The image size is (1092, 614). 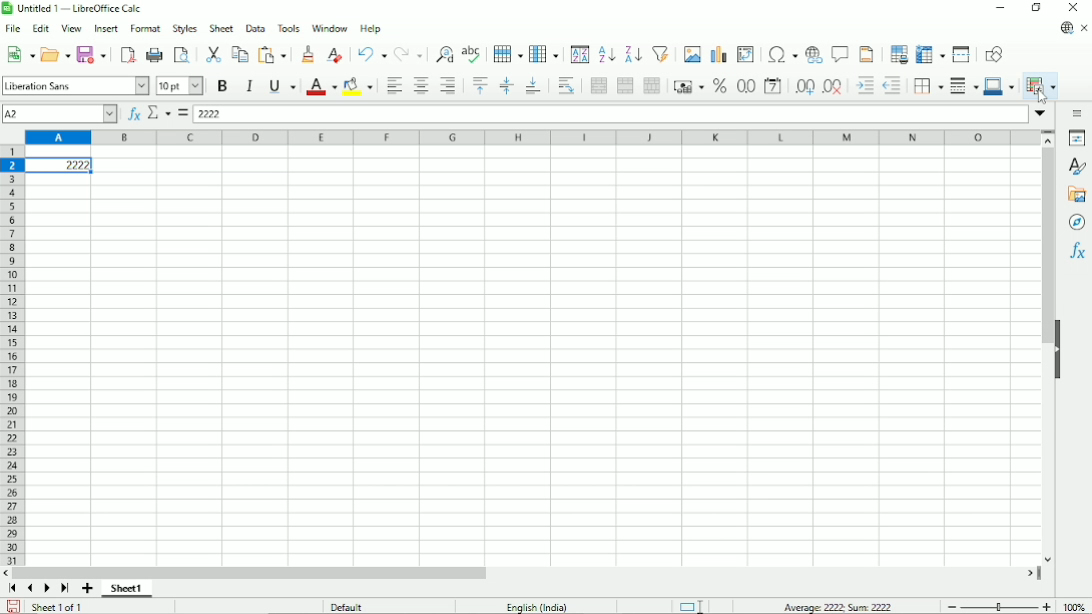 I want to click on Find and replace, so click(x=441, y=55).